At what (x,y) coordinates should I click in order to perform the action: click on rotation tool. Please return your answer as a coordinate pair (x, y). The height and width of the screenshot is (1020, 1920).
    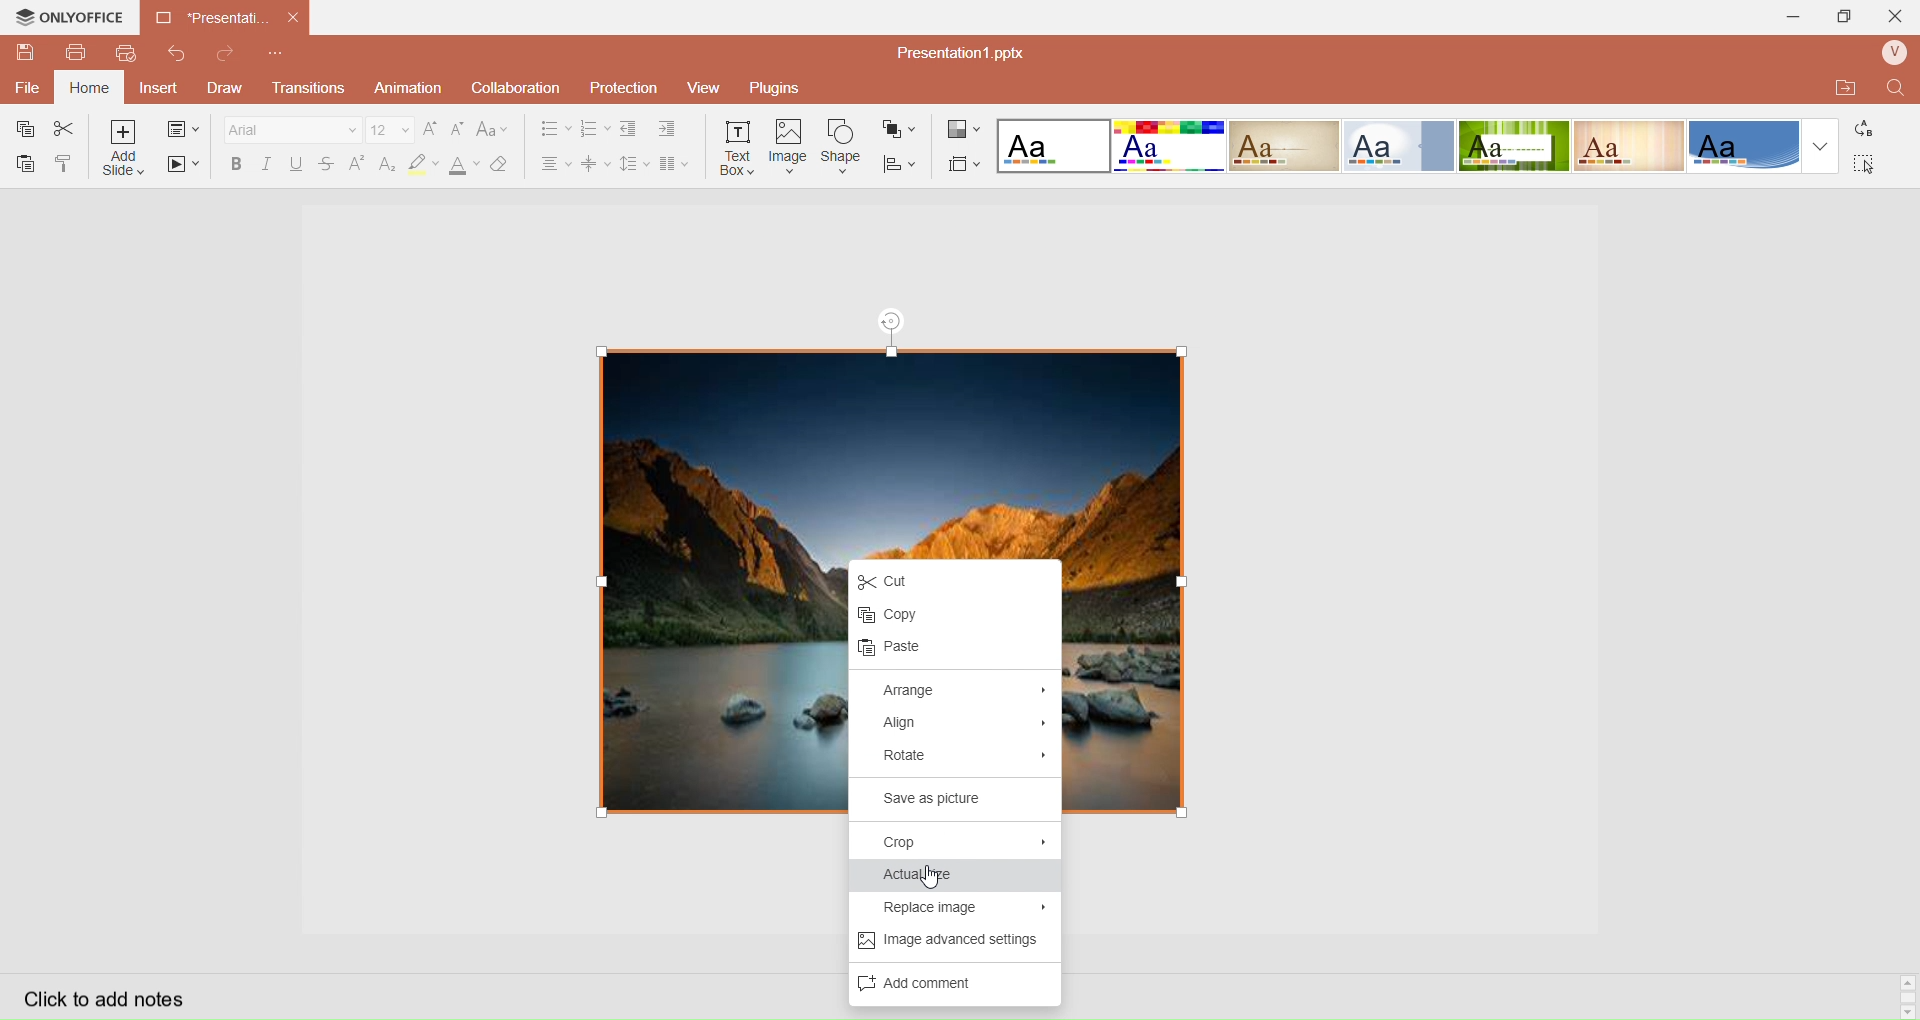
    Looking at the image, I should click on (893, 319).